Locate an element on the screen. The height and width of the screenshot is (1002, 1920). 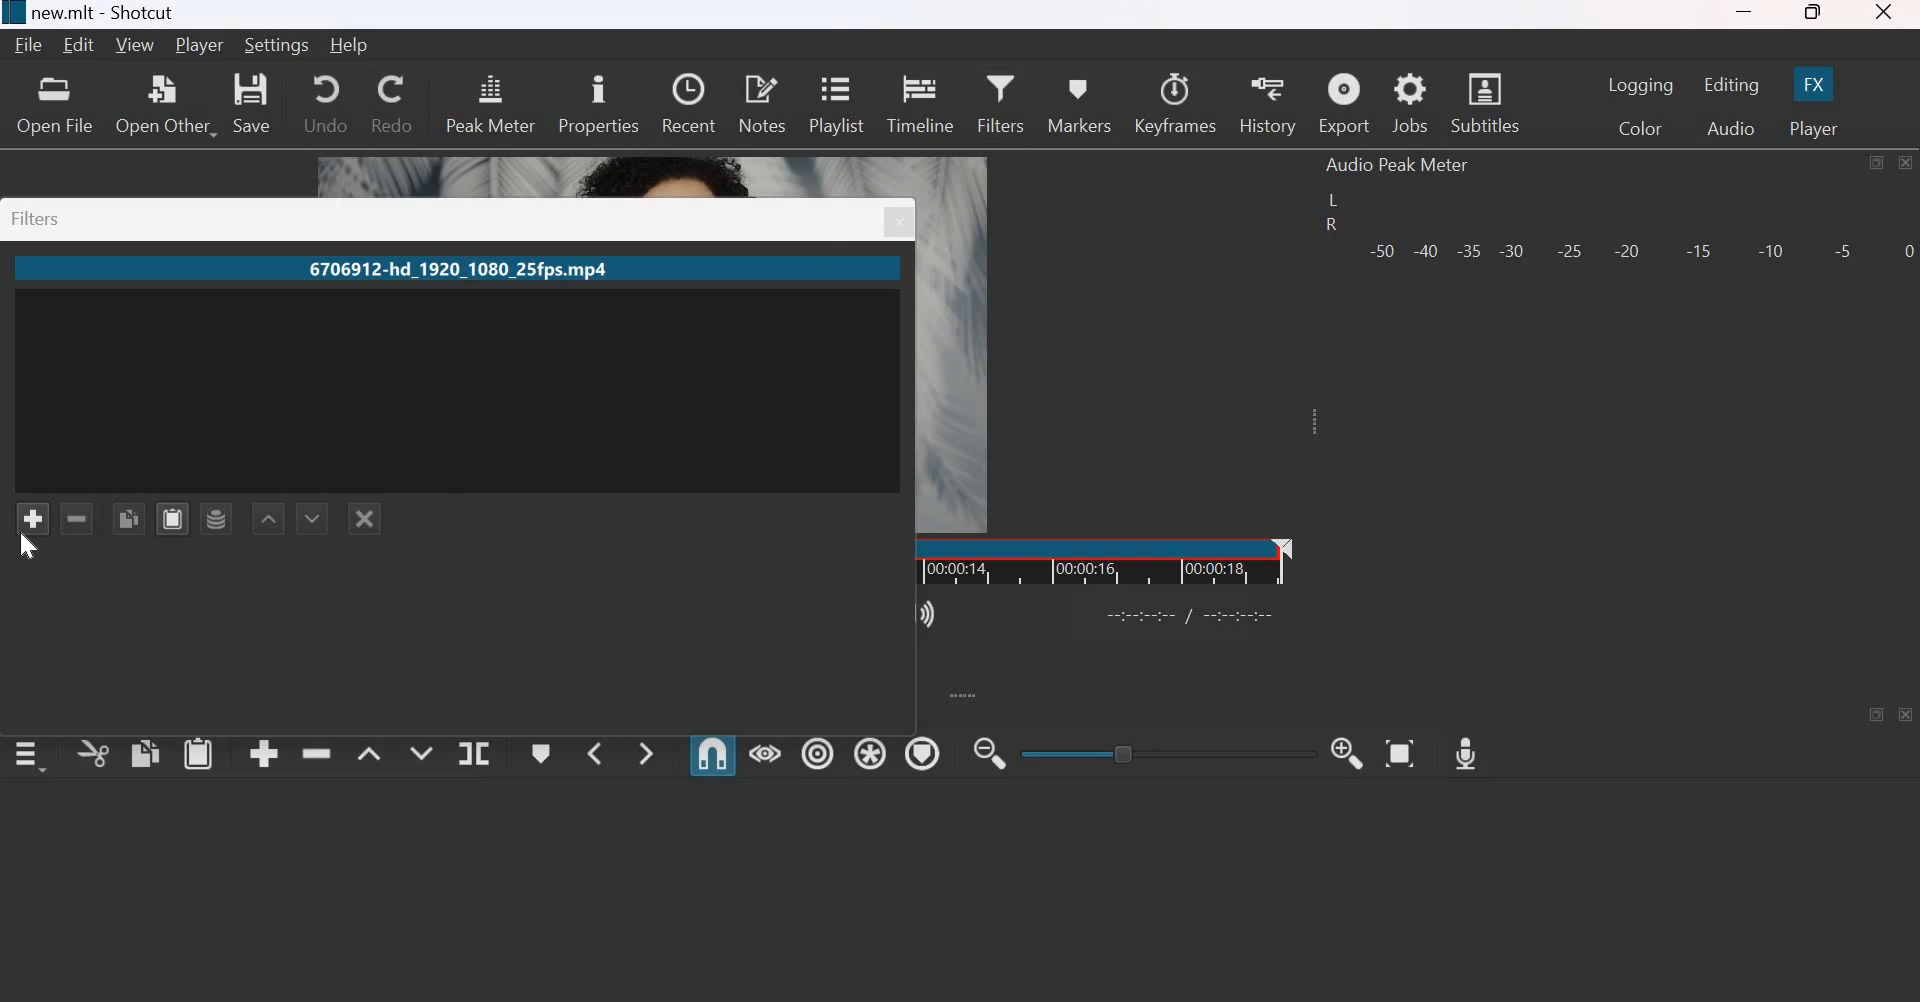
 is located at coordinates (1193, 613).